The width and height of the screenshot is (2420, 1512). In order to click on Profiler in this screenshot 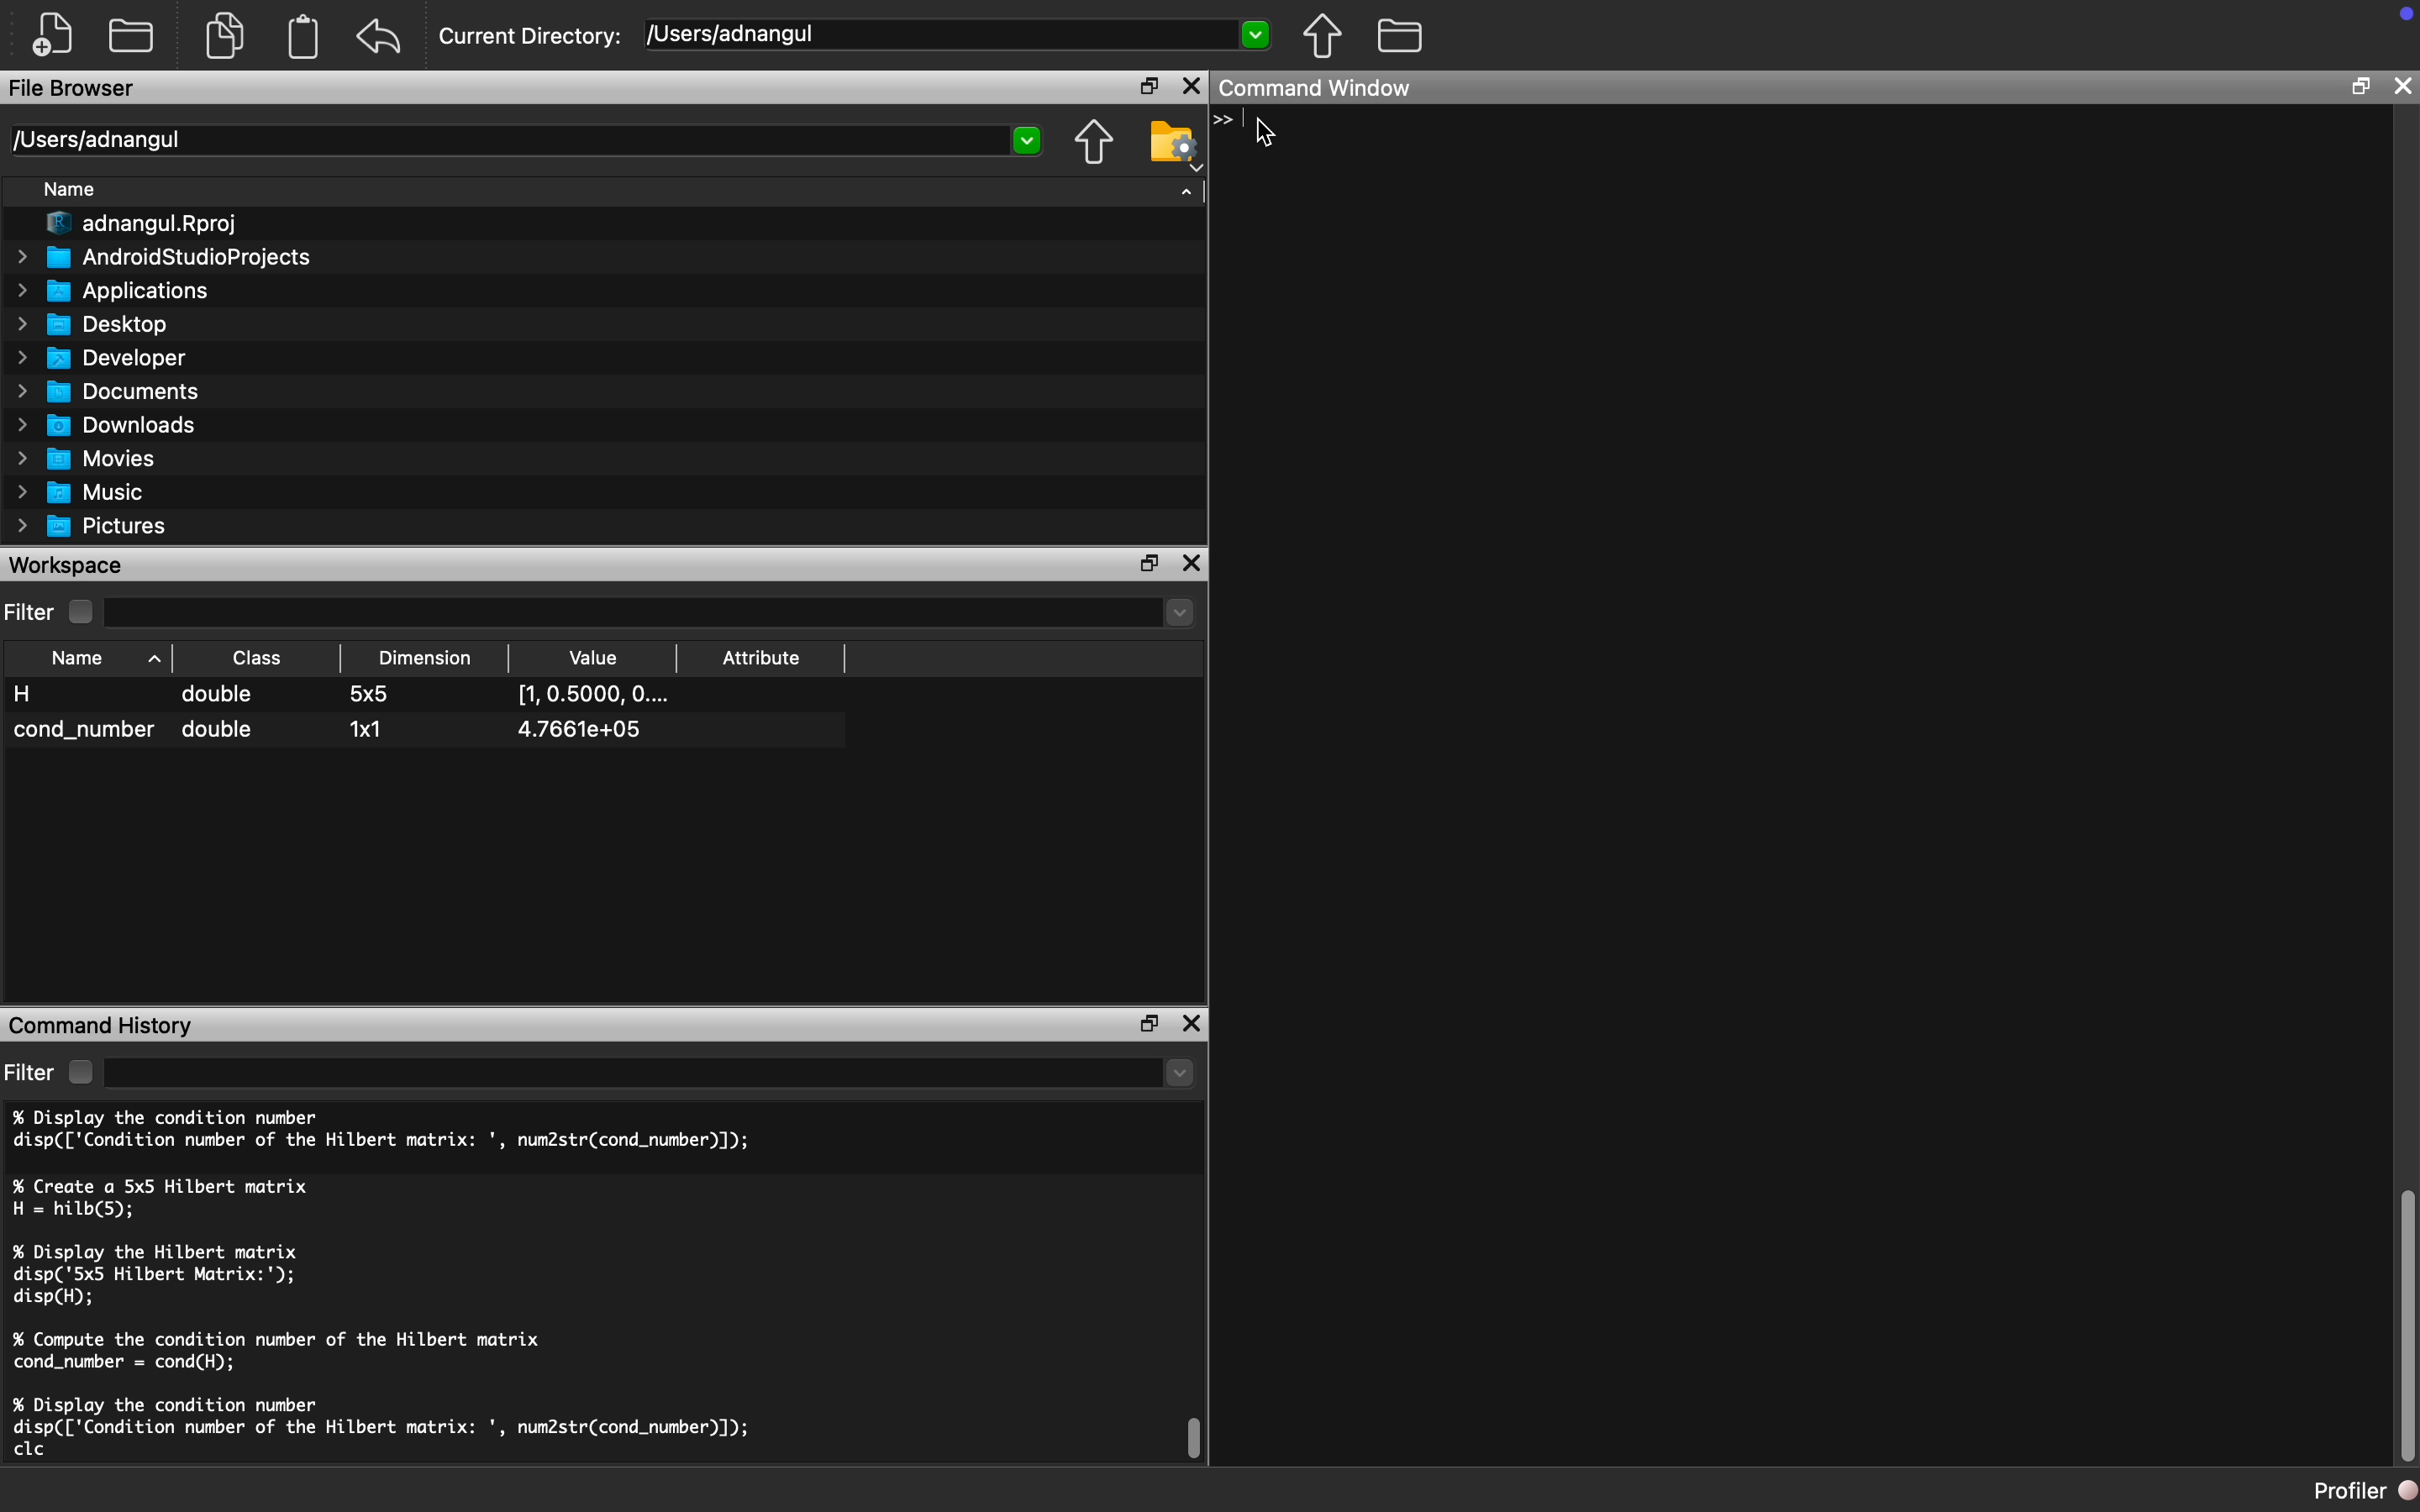, I will do `click(2367, 1491)`.